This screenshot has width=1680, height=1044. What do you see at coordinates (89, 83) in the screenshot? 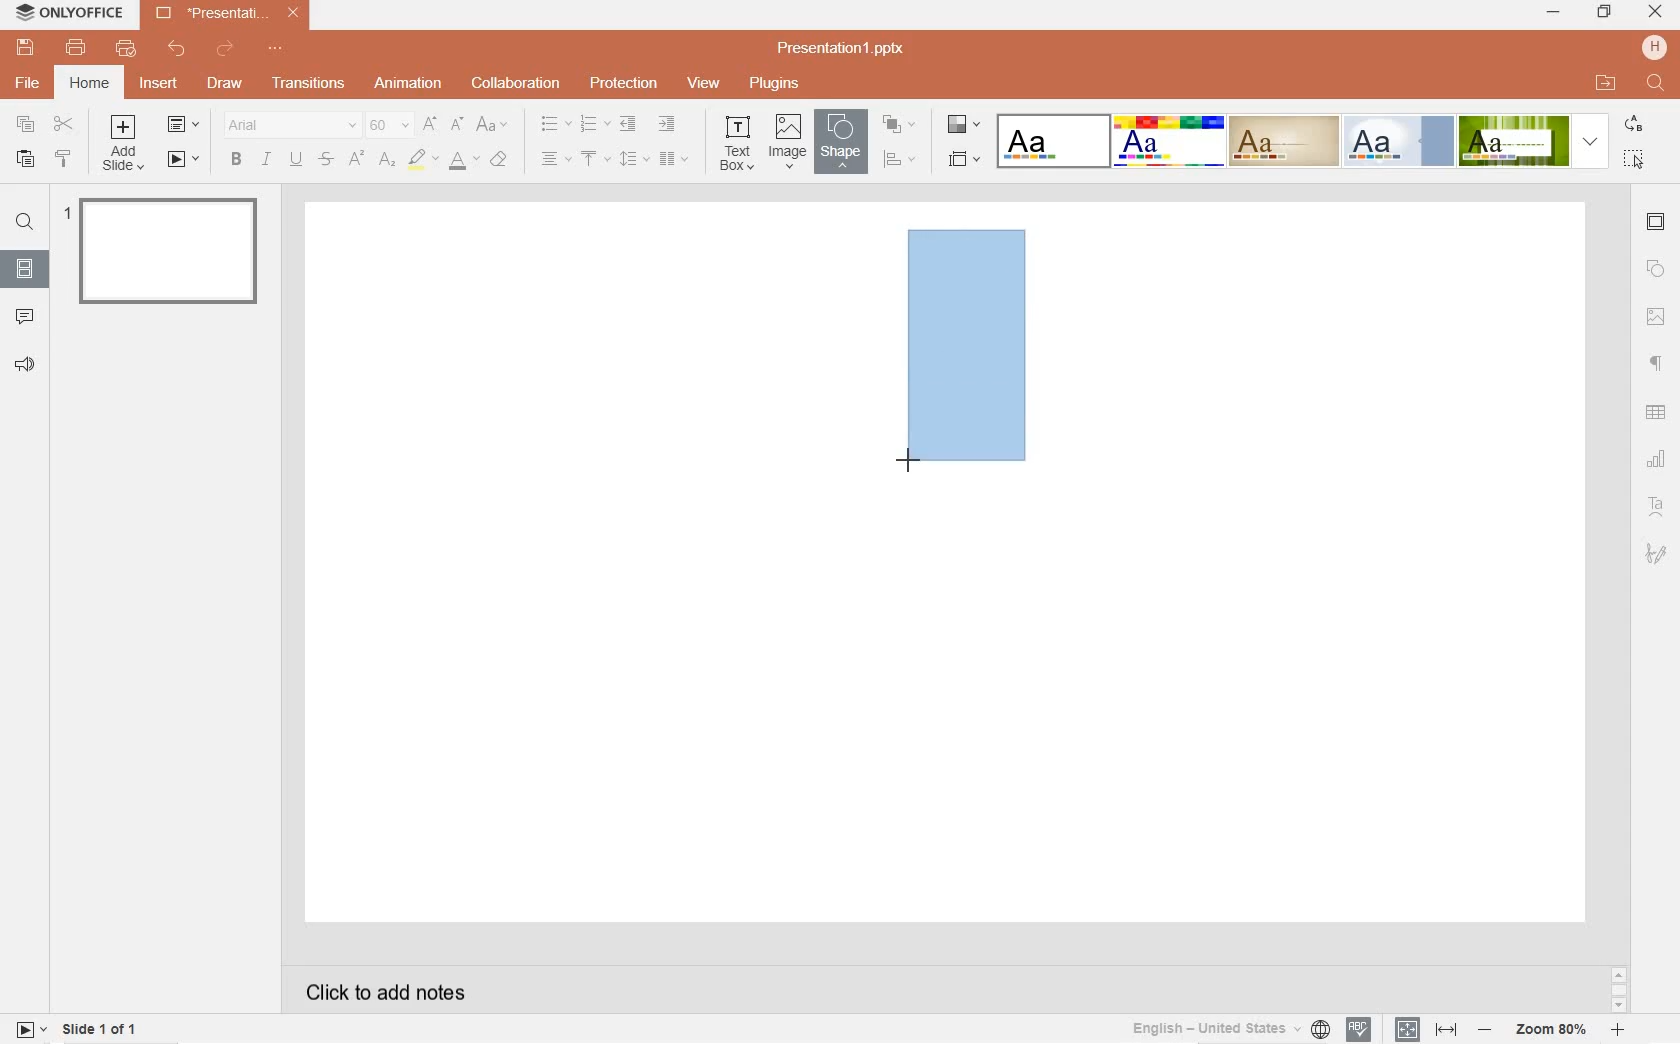
I see `home` at bounding box center [89, 83].